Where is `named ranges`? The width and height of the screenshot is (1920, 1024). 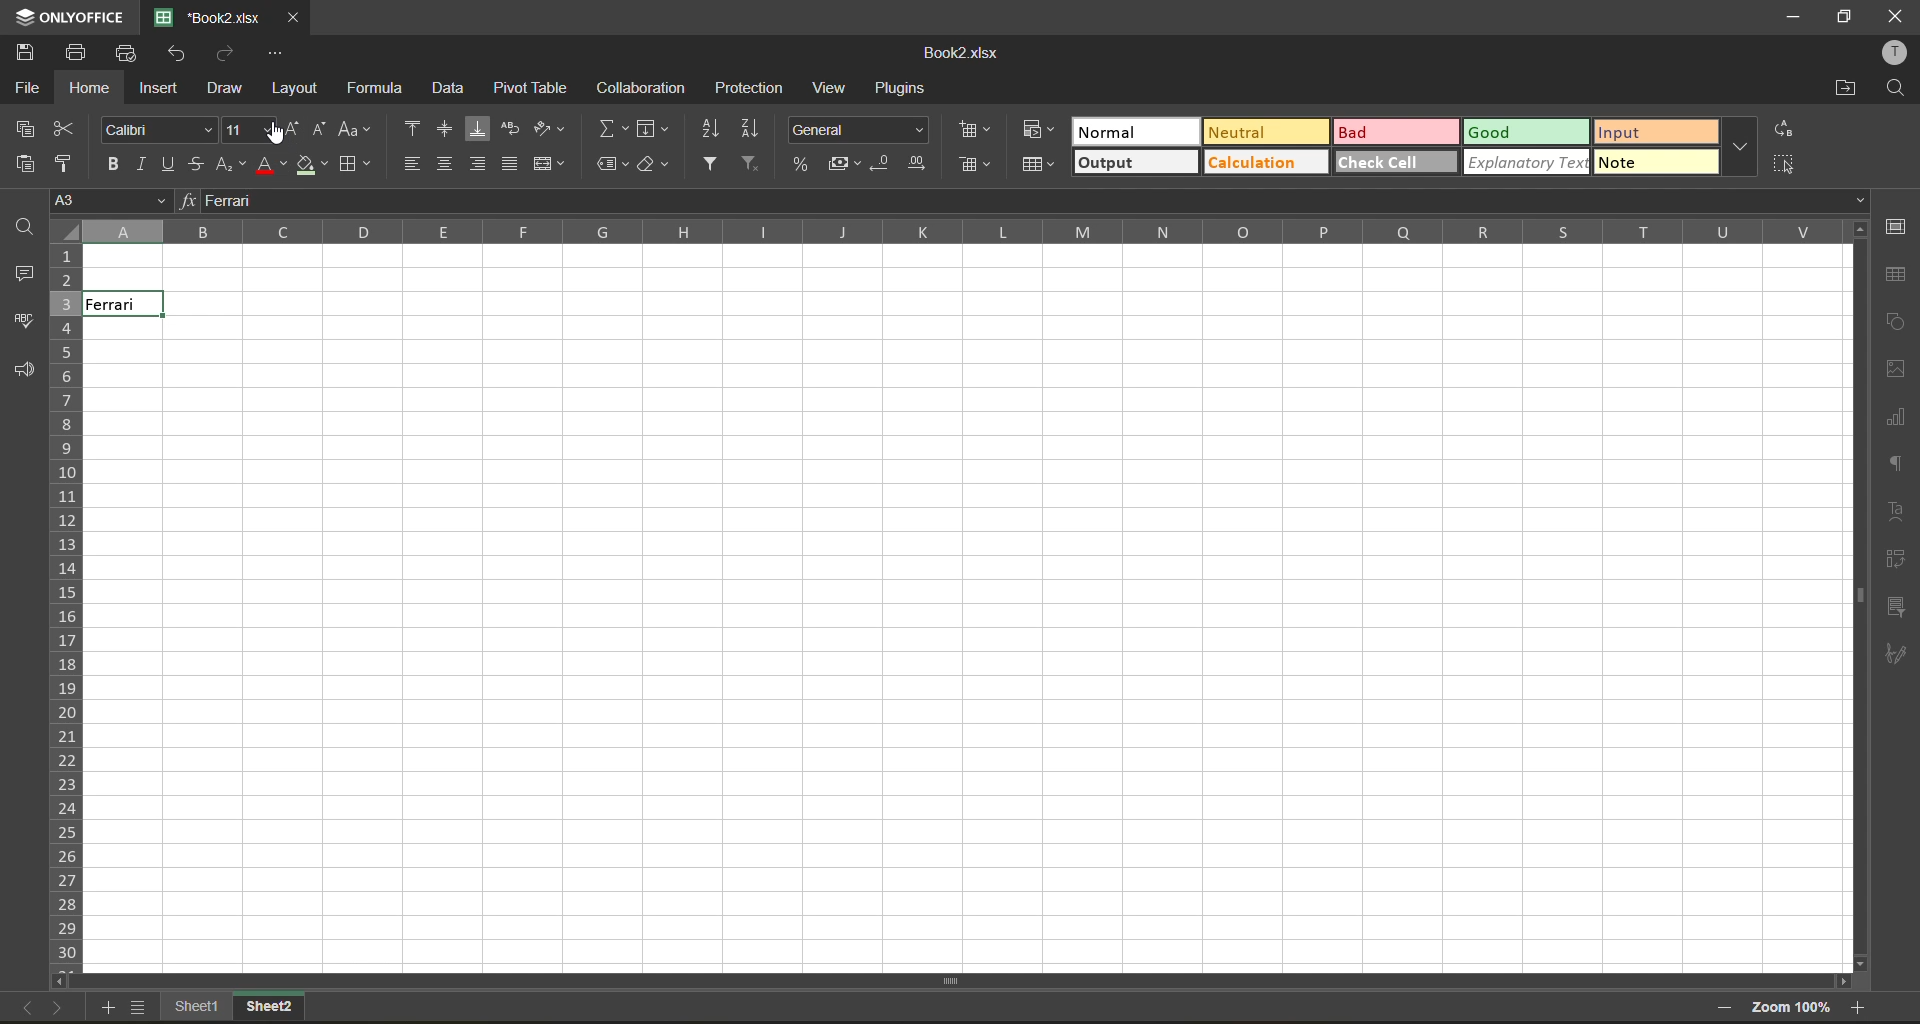 named ranges is located at coordinates (612, 160).